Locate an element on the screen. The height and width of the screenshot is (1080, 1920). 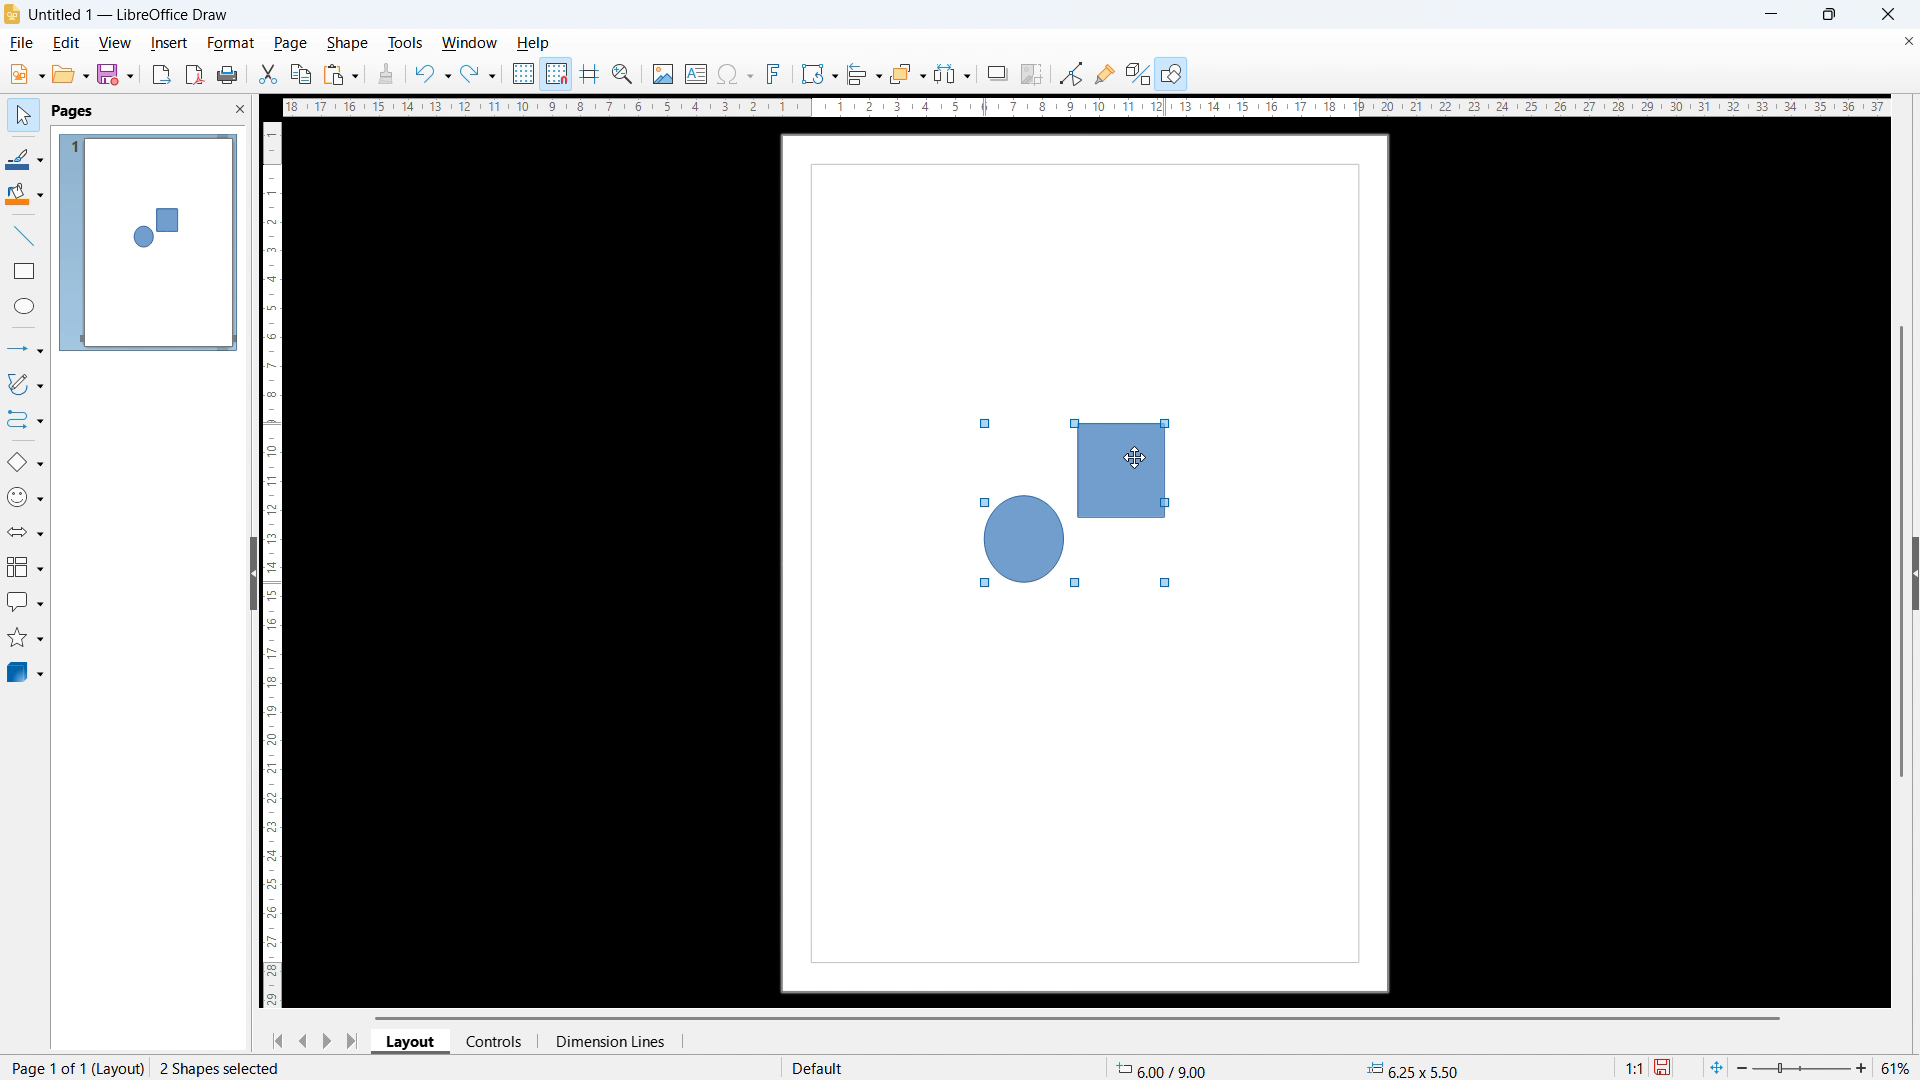
export as pdf is located at coordinates (195, 75).